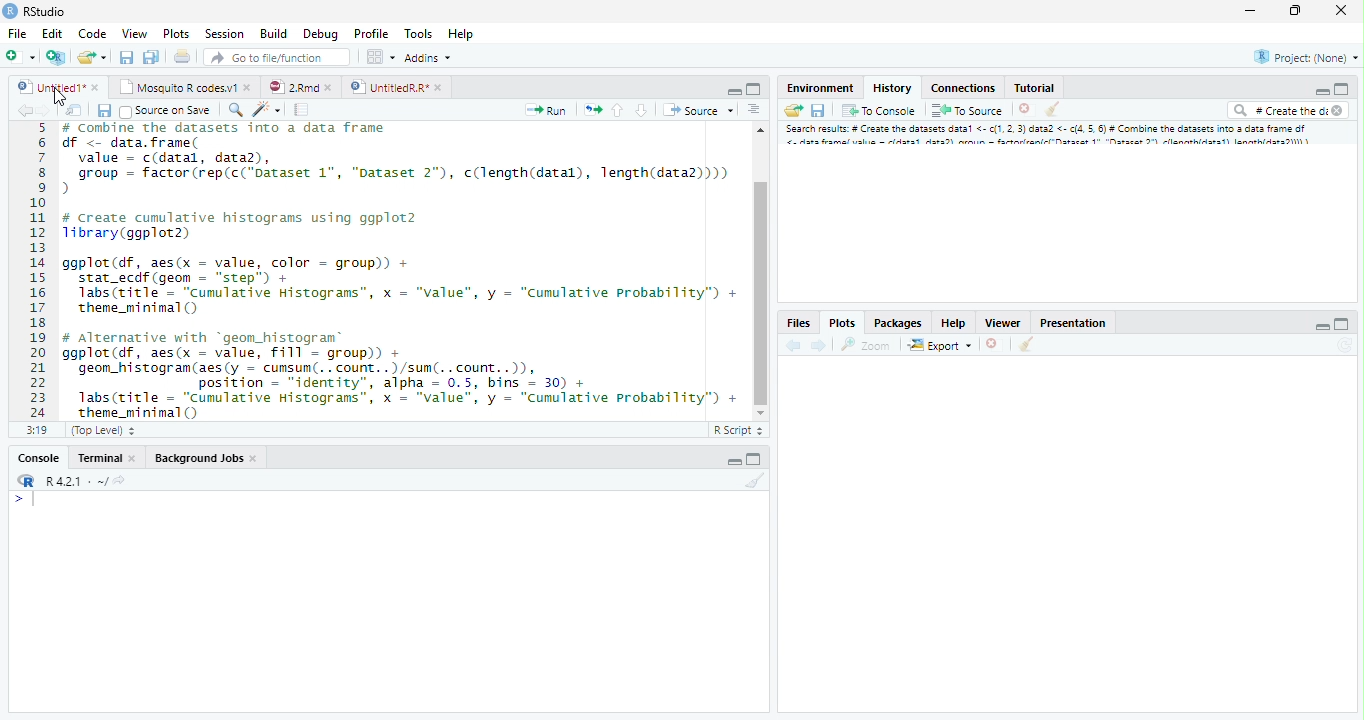 This screenshot has width=1364, height=720. I want to click on Maximize, so click(1294, 11).